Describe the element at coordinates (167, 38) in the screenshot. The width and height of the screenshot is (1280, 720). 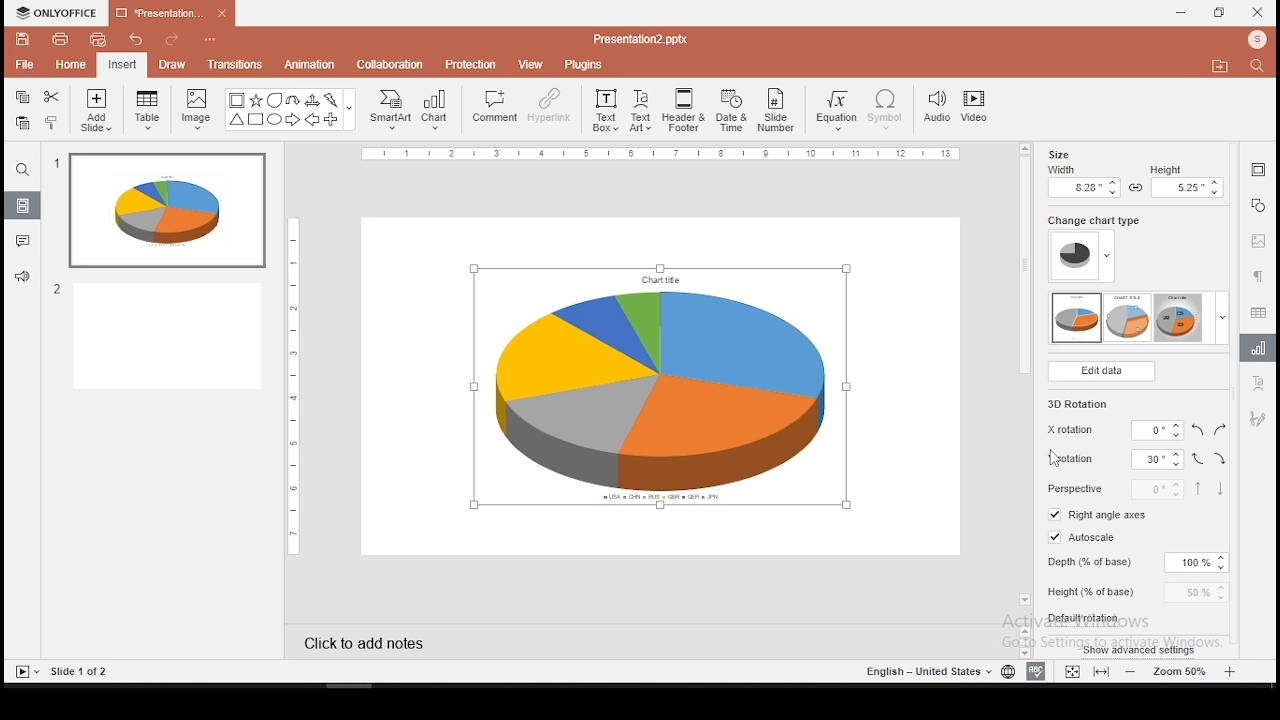
I see `redo` at that location.